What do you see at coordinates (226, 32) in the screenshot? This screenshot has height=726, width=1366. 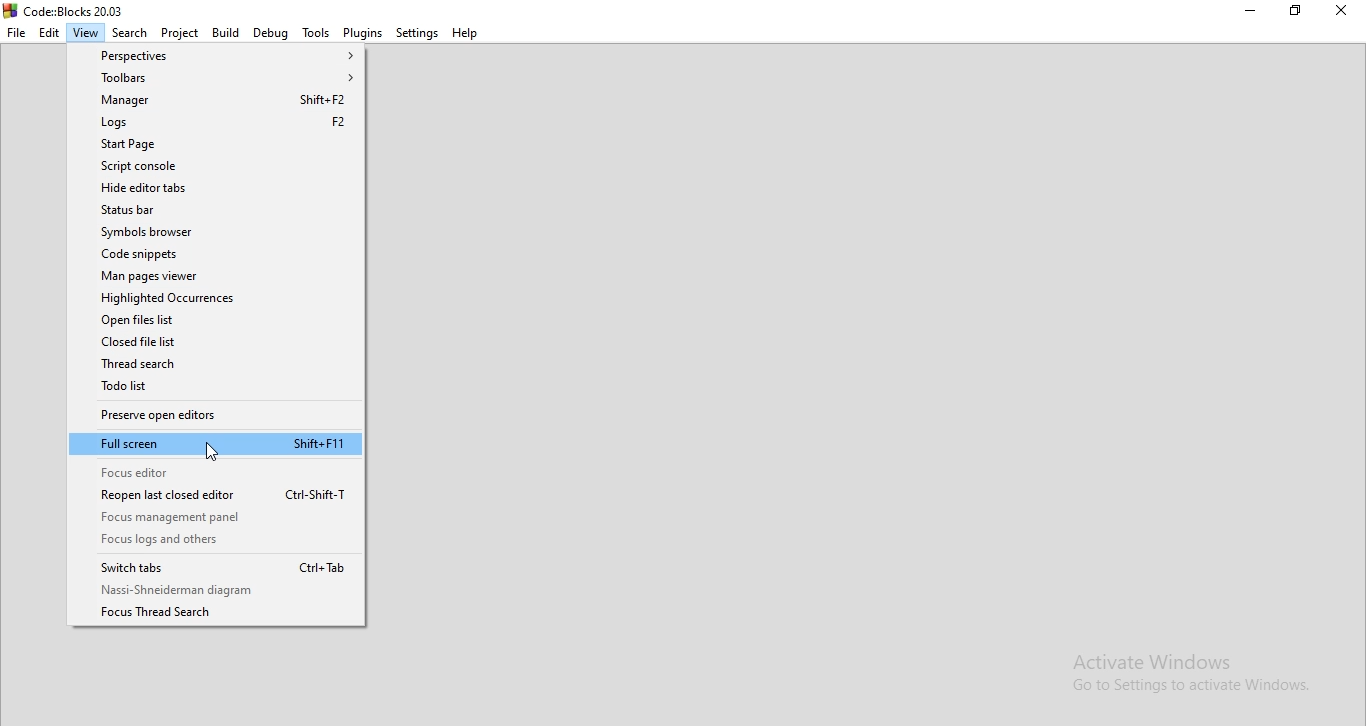 I see `Build ` at bounding box center [226, 32].